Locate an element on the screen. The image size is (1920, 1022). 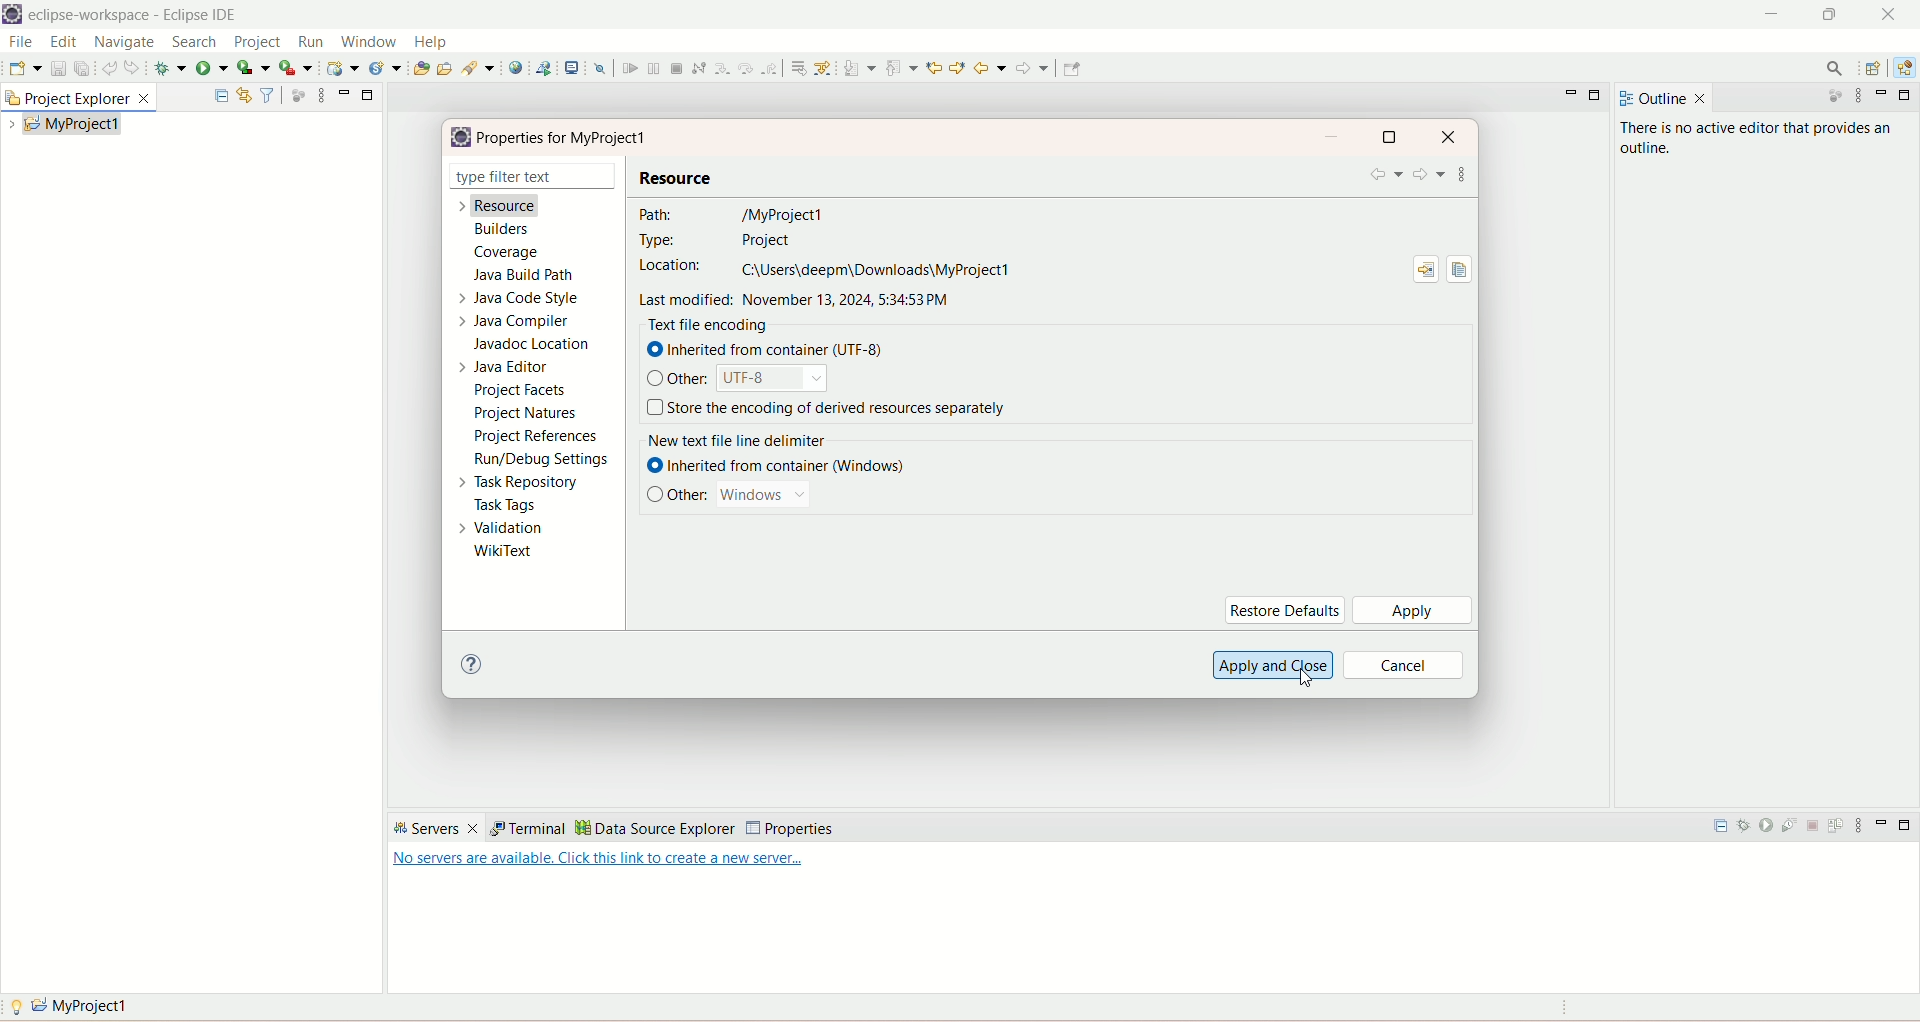
run is located at coordinates (312, 43).